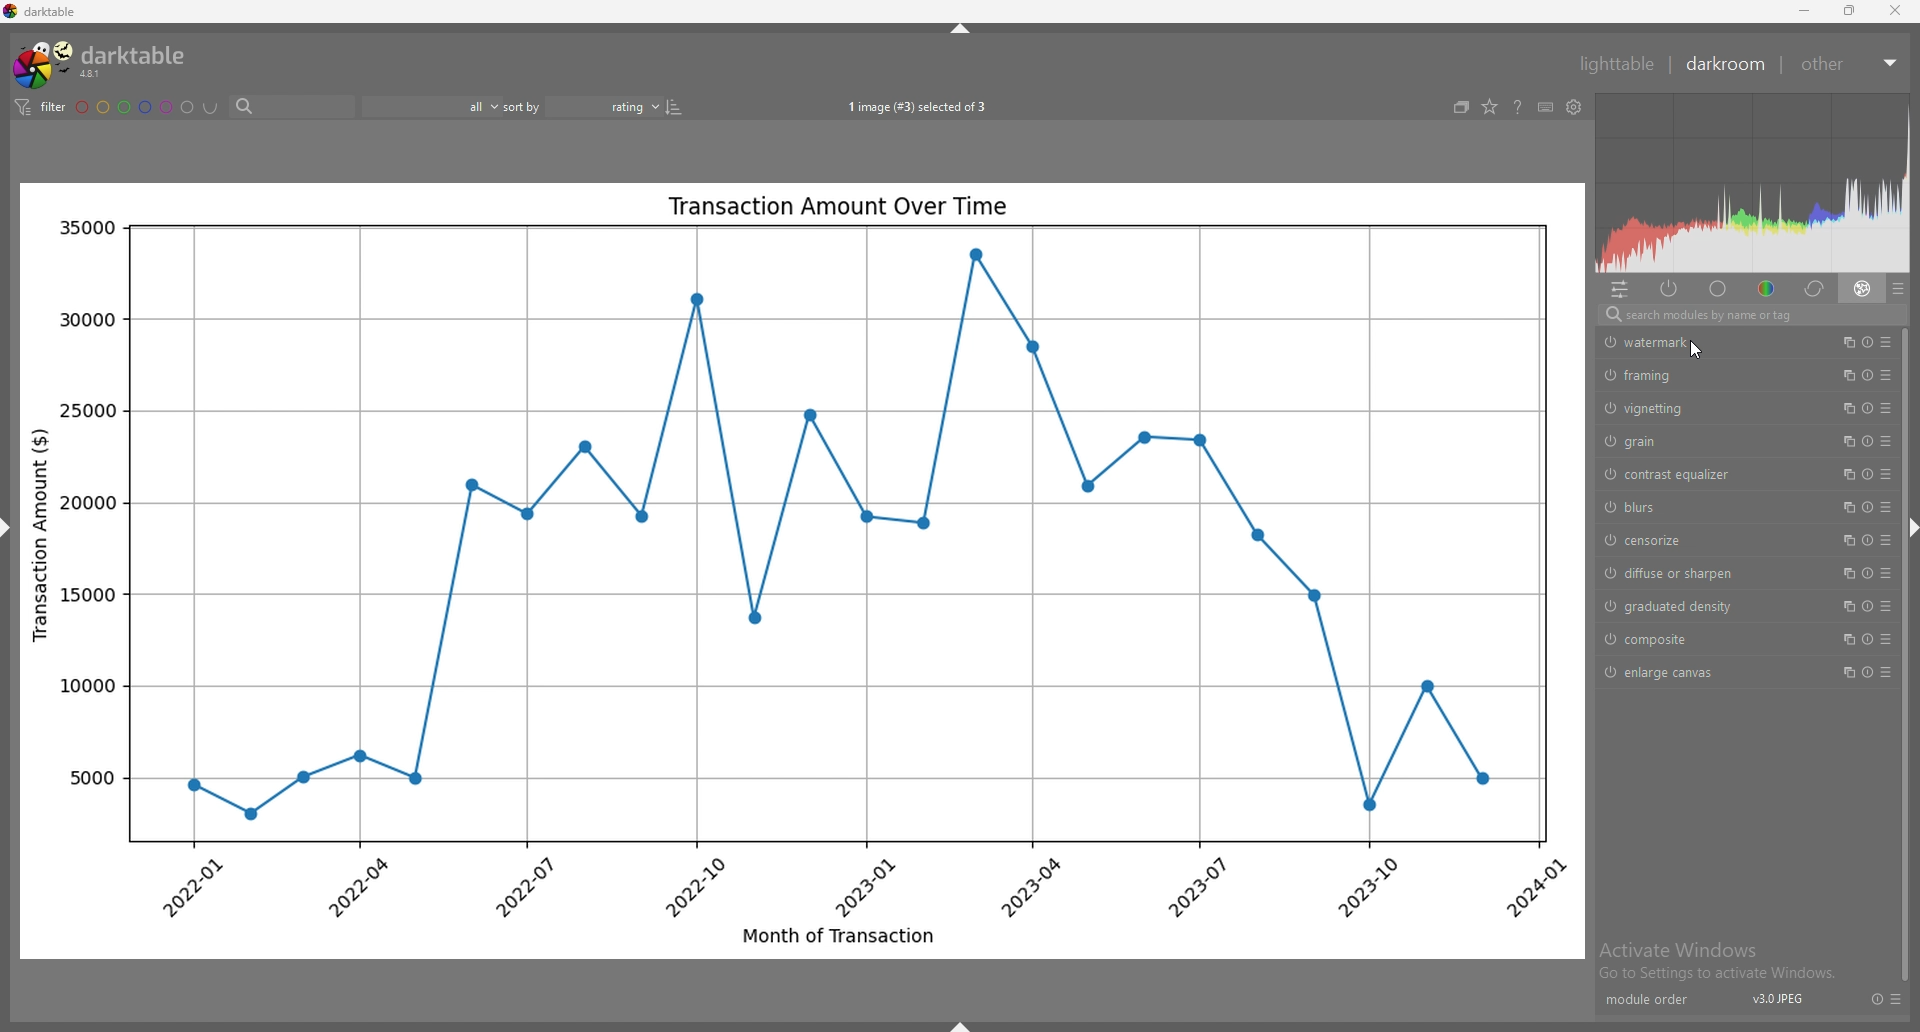  Describe the element at coordinates (1867, 341) in the screenshot. I see `reset` at that location.